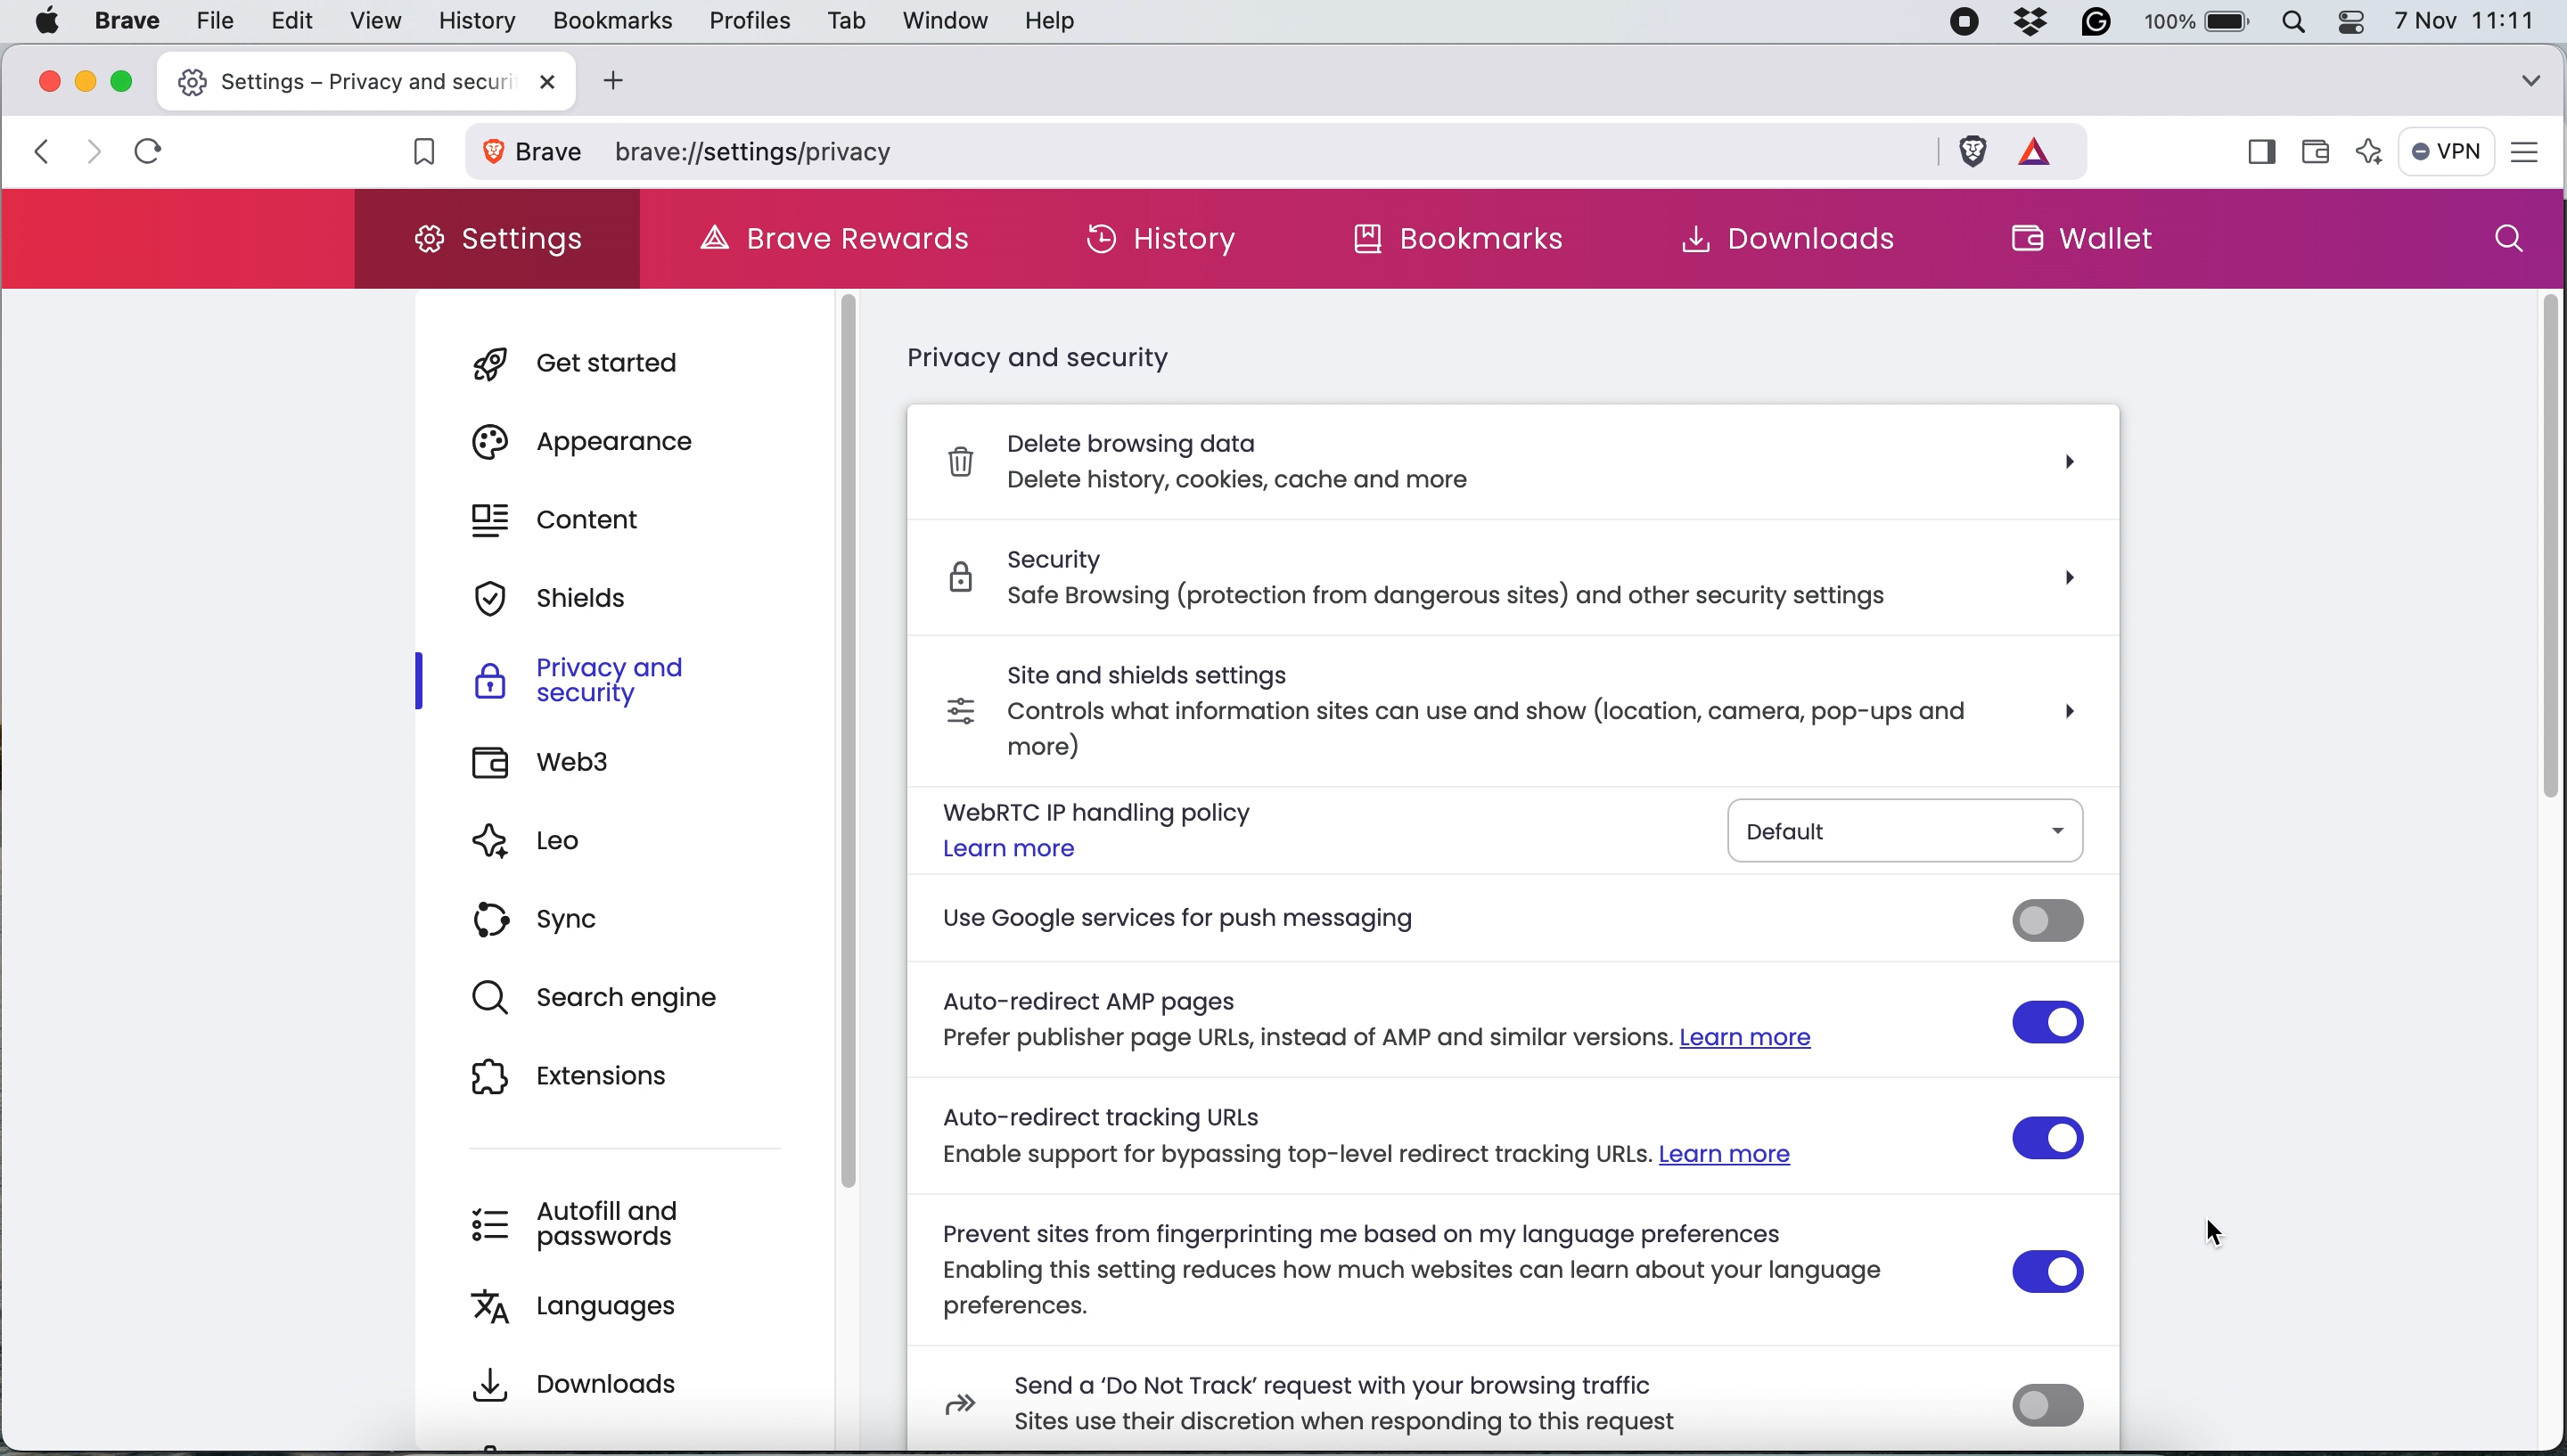  I want to click on tab, so click(842, 24).